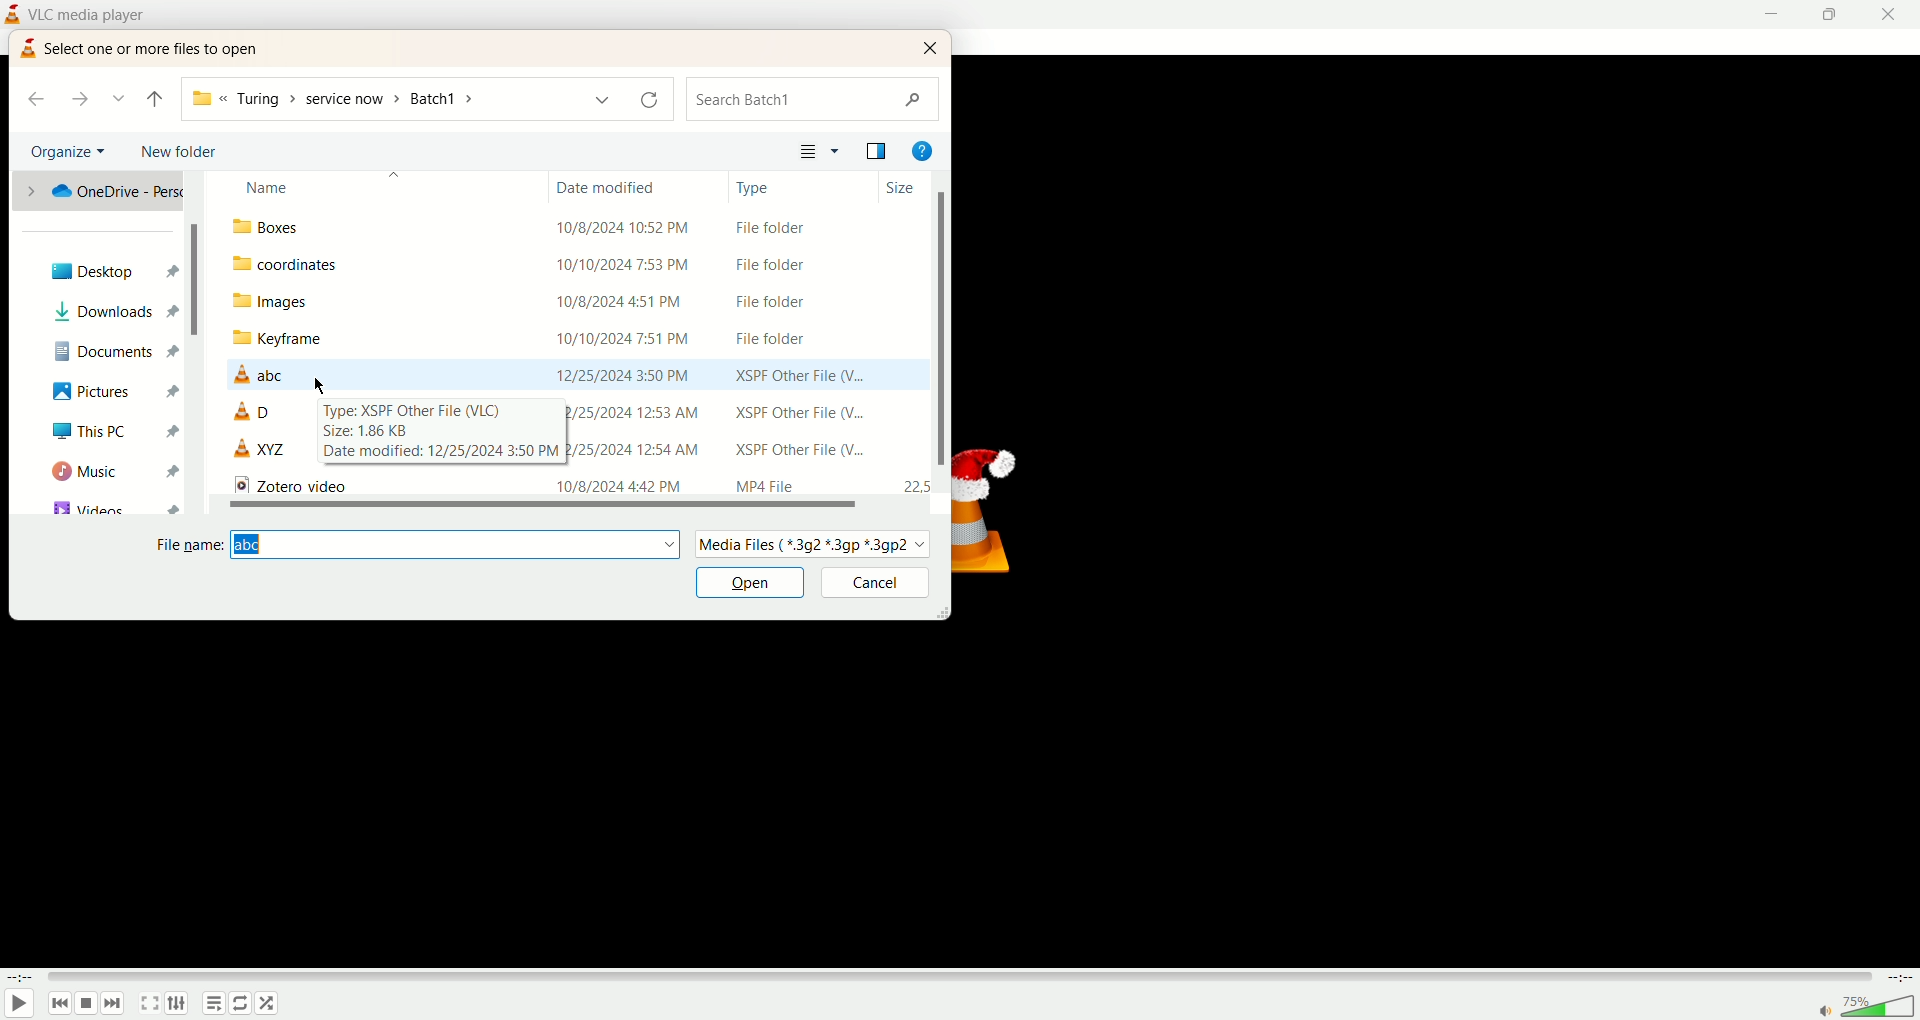 This screenshot has width=1920, height=1020. I want to click on volume bar, so click(1866, 1007).